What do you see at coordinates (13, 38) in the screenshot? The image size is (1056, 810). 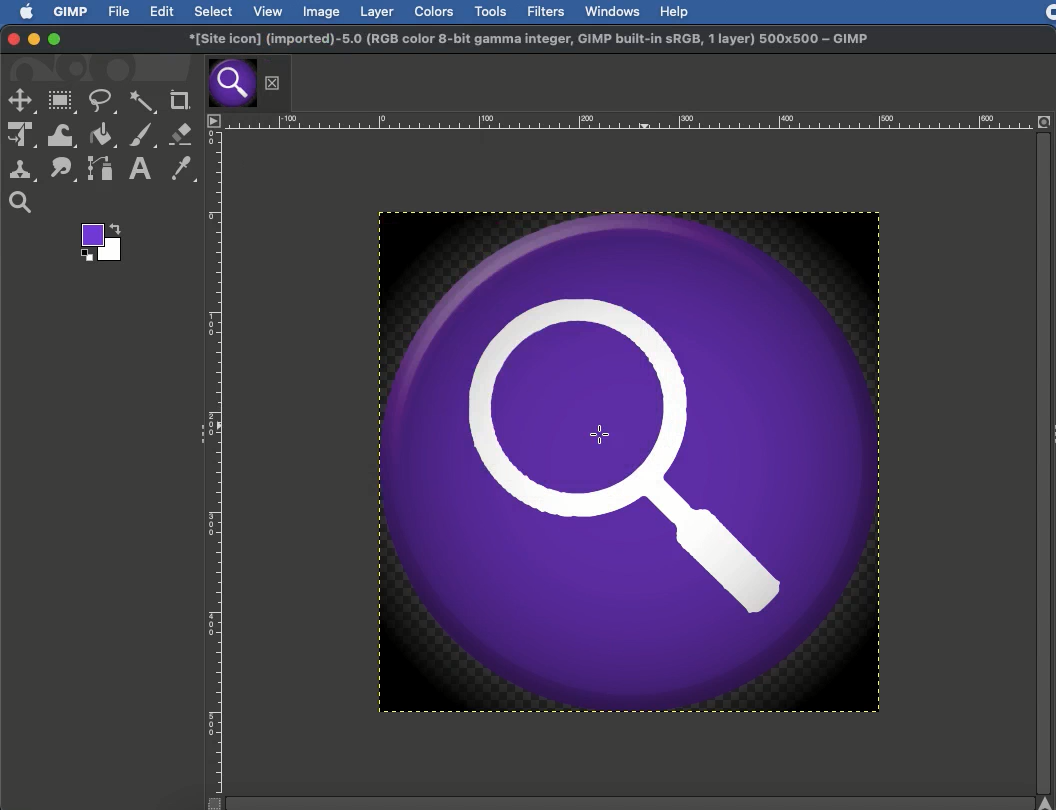 I see `Close` at bounding box center [13, 38].